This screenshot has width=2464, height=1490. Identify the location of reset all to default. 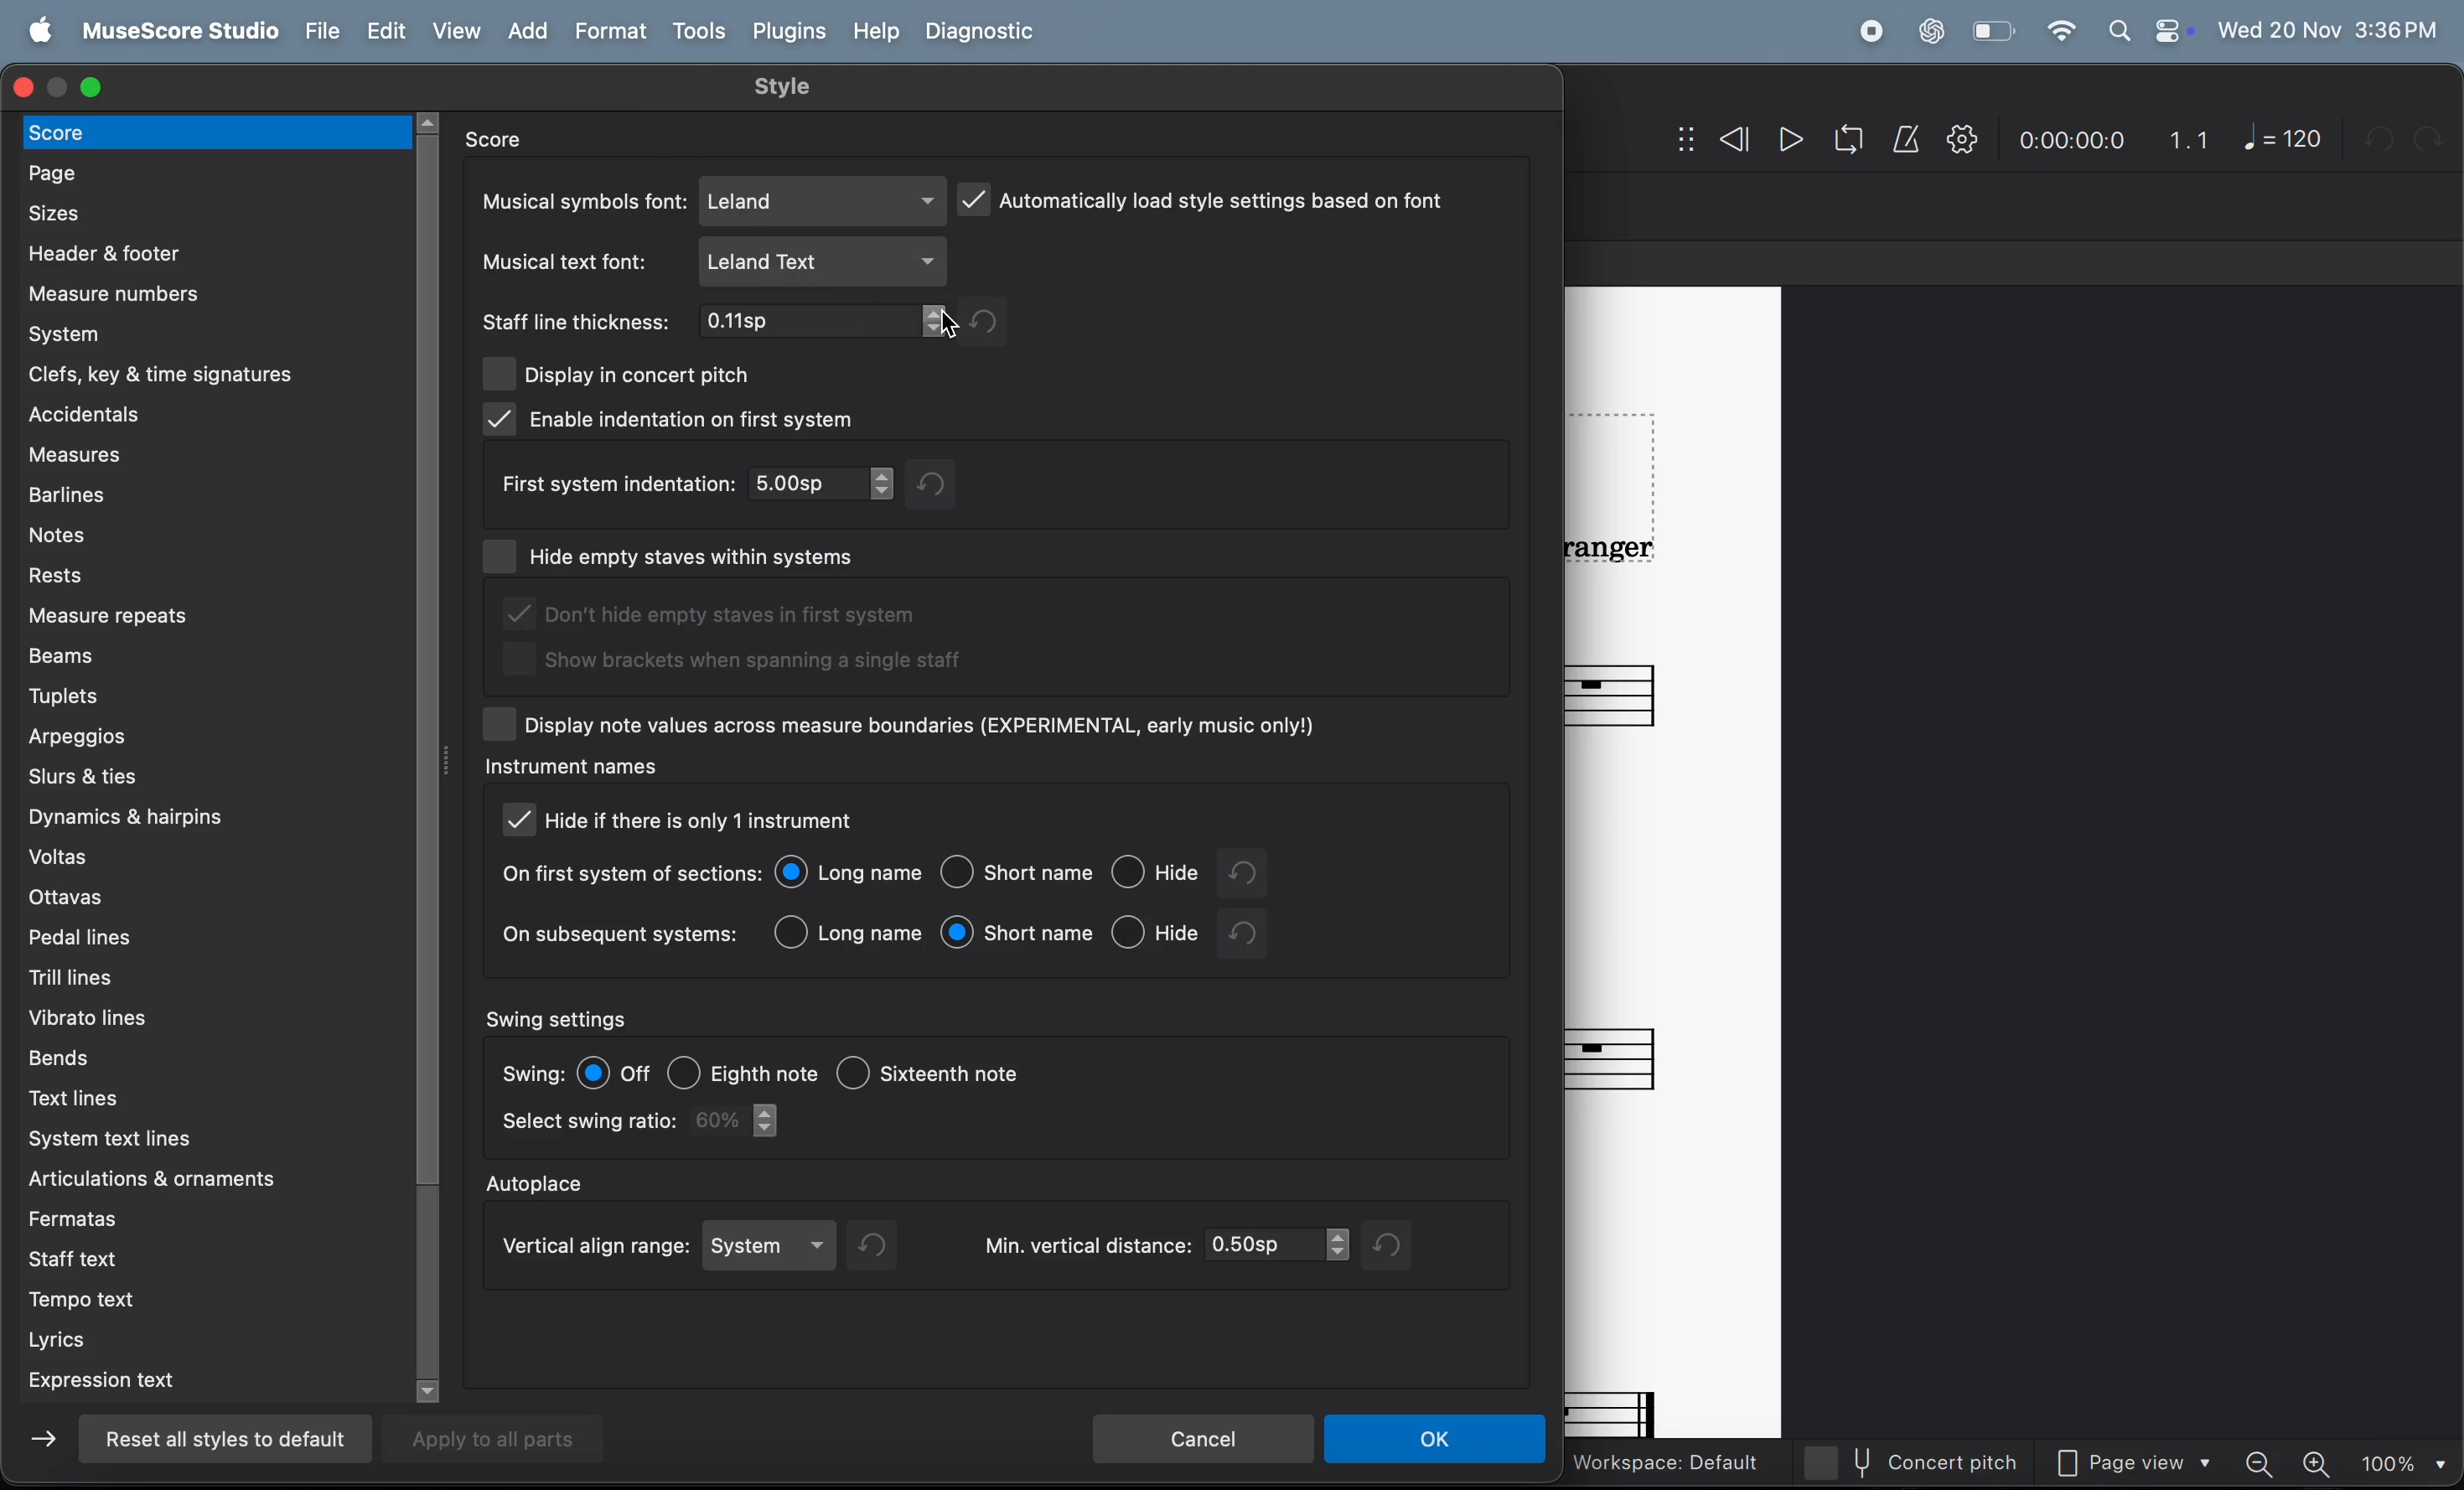
(219, 1439).